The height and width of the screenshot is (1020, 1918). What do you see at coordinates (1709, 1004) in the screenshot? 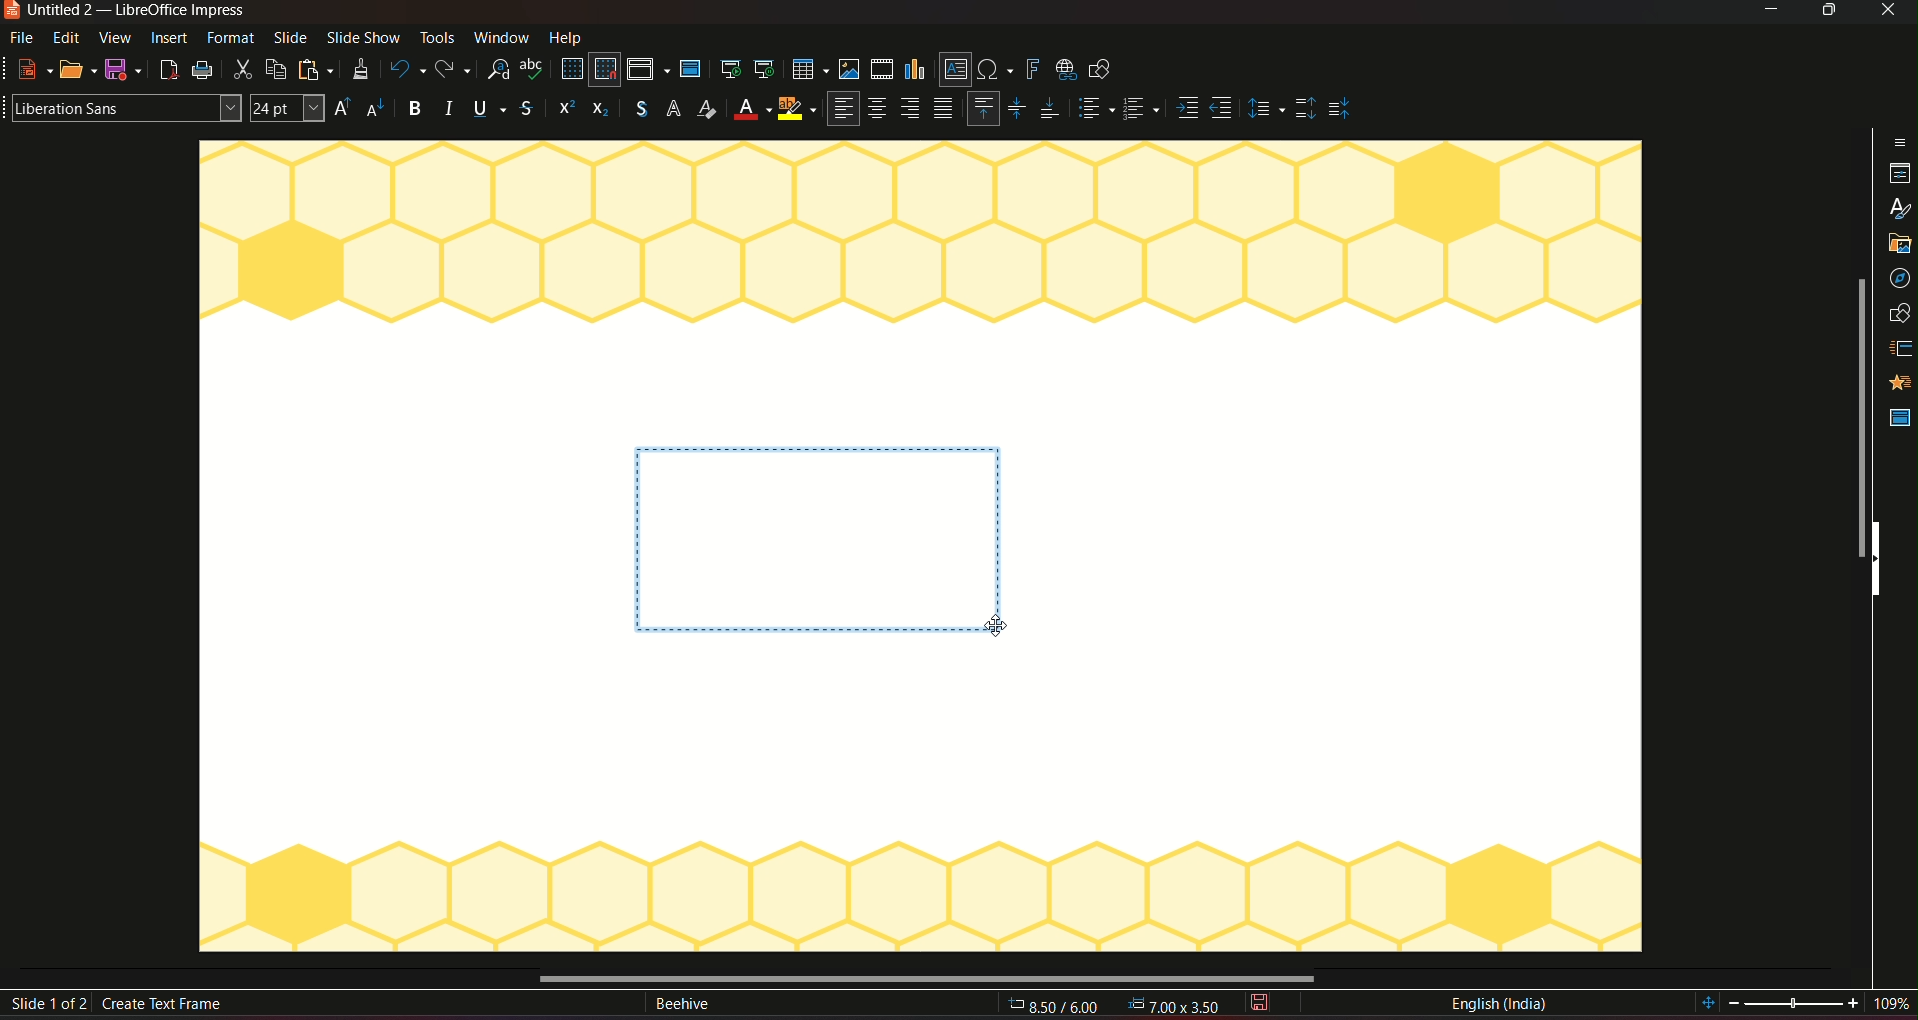
I see `fit slide to current view` at bounding box center [1709, 1004].